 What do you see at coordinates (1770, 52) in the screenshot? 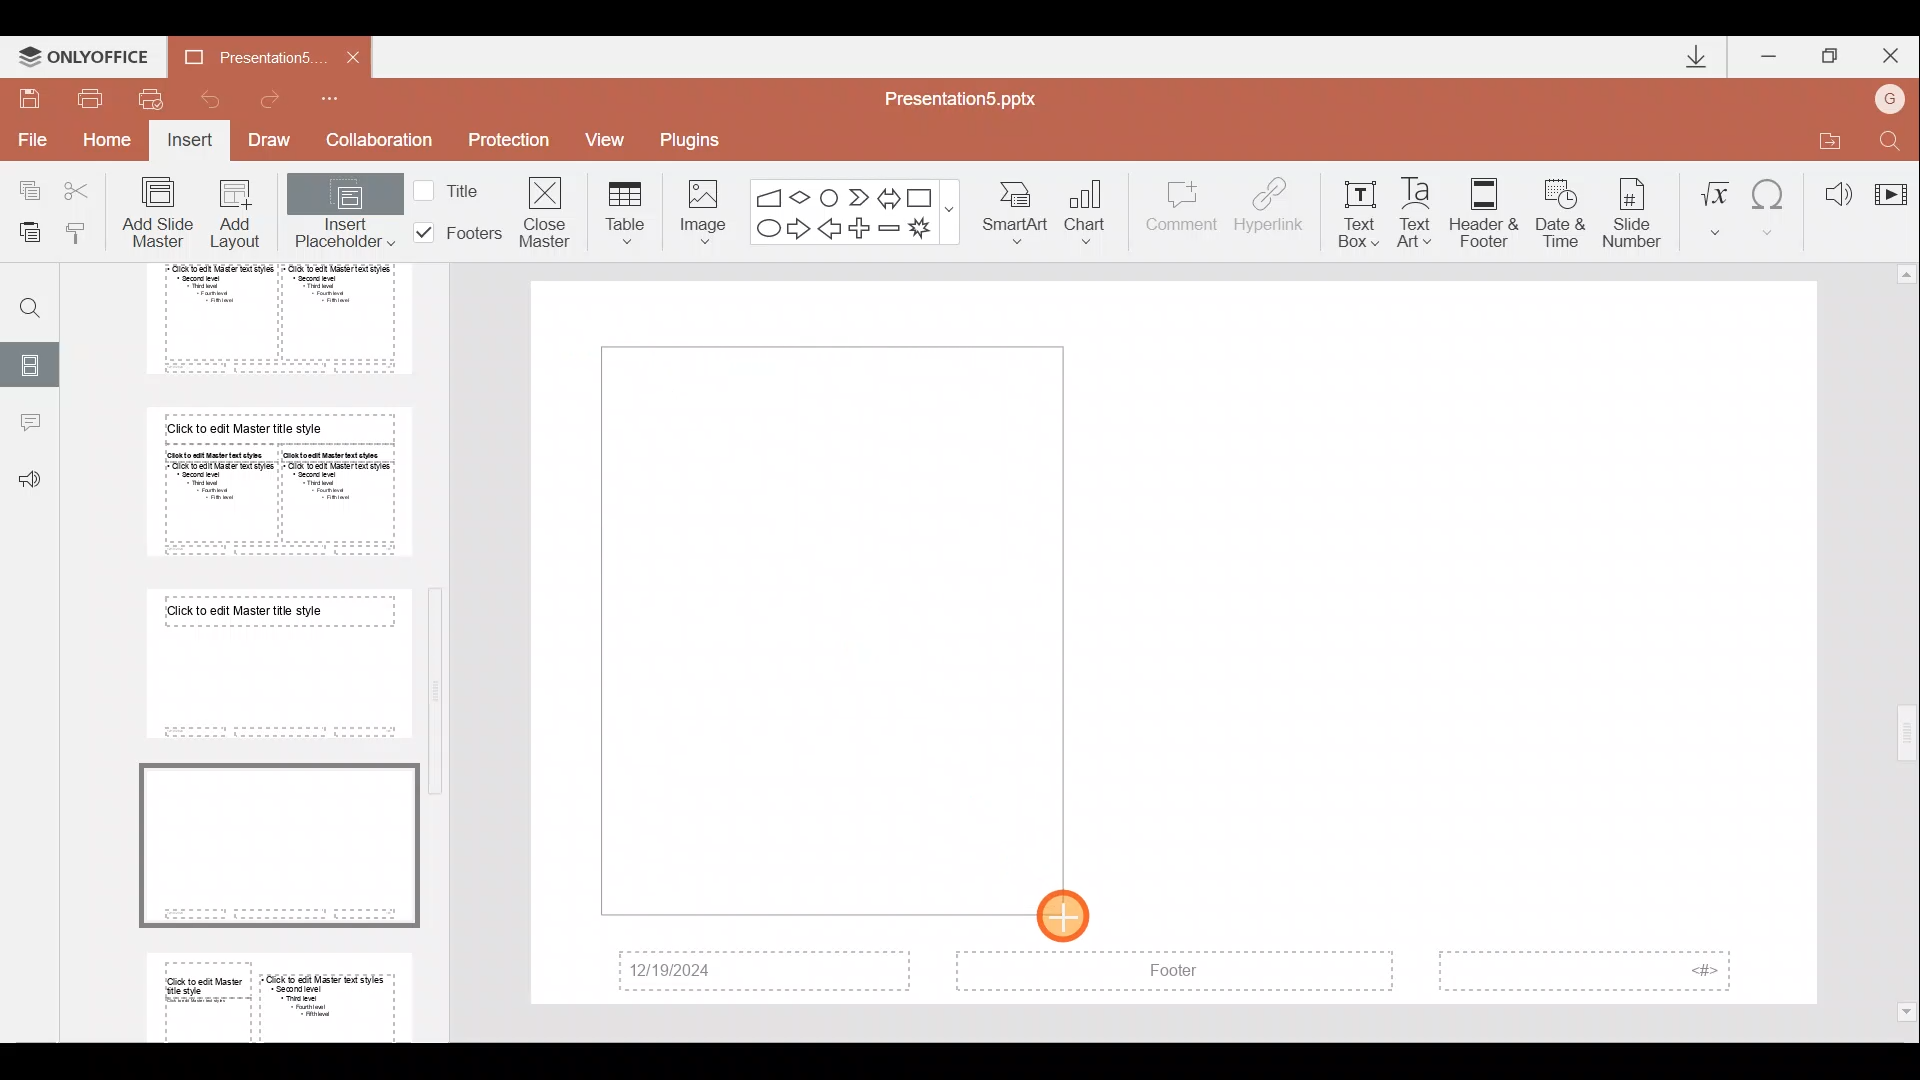
I see `Minimize` at bounding box center [1770, 52].